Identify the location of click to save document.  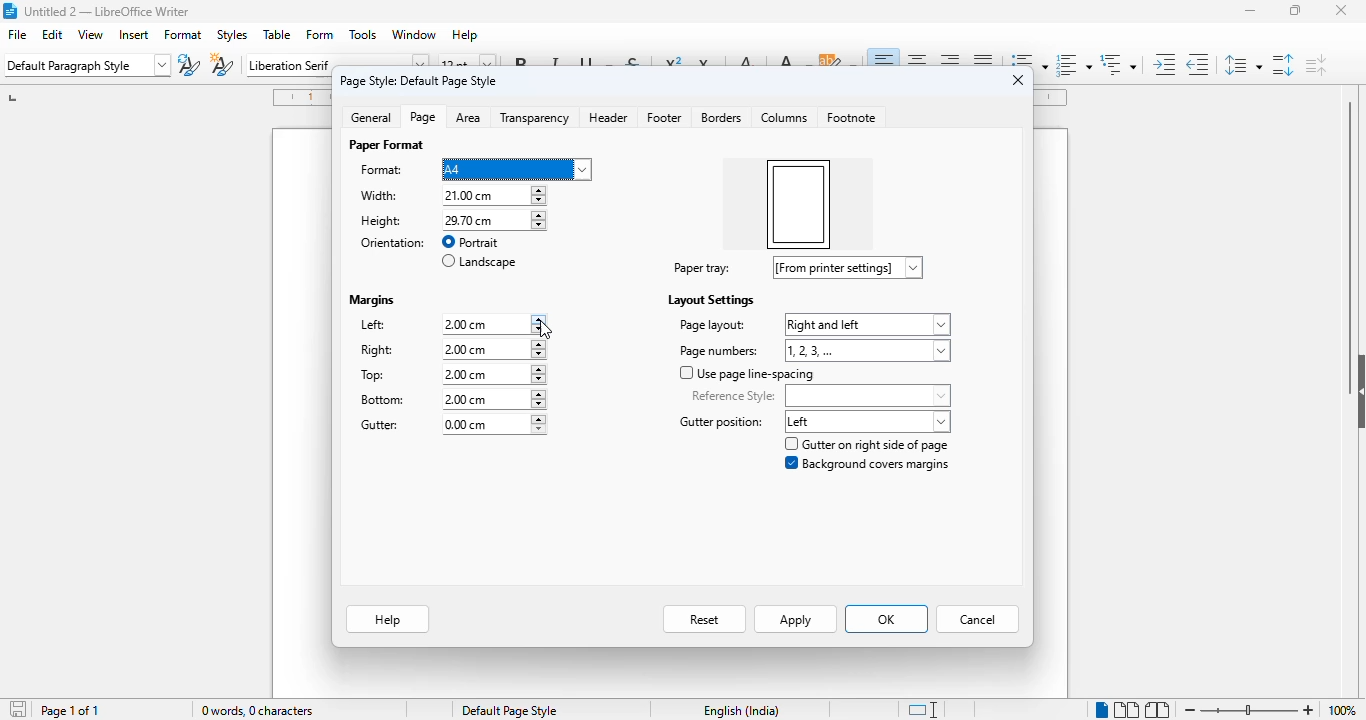
(17, 709).